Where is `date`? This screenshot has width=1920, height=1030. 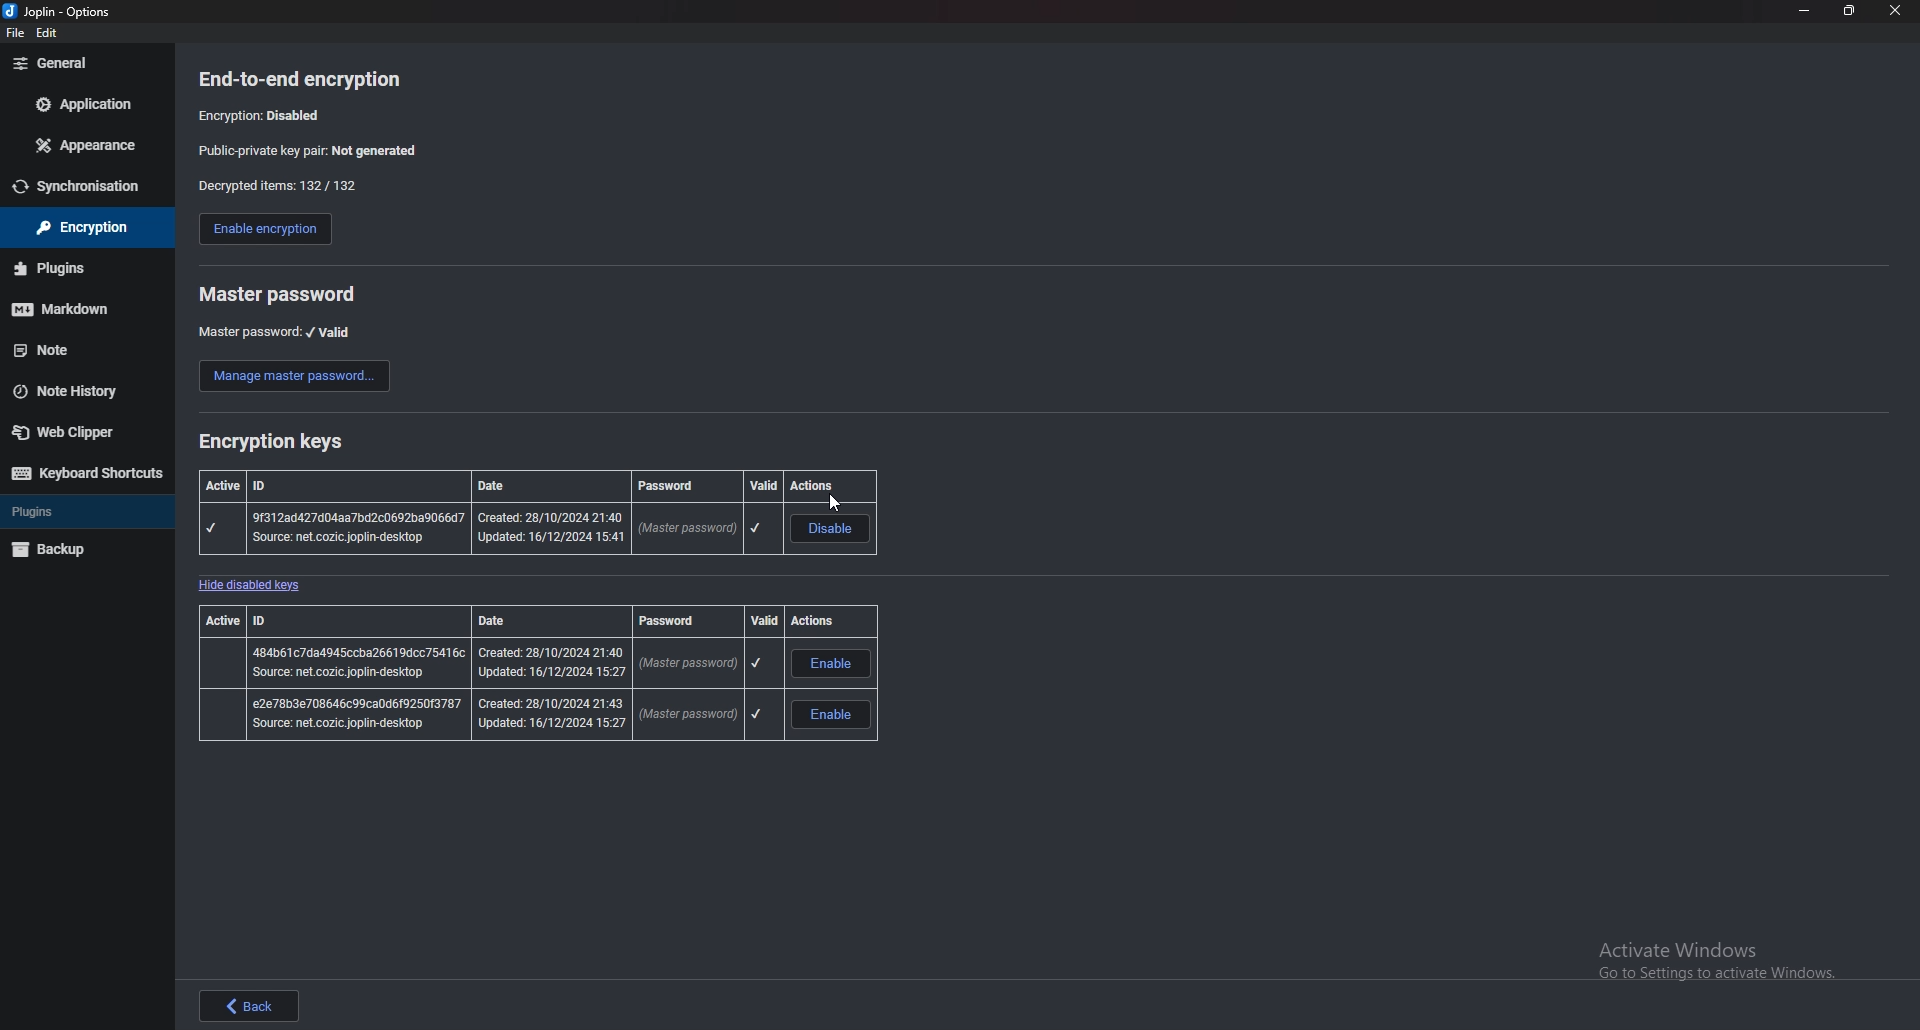
date is located at coordinates (520, 621).